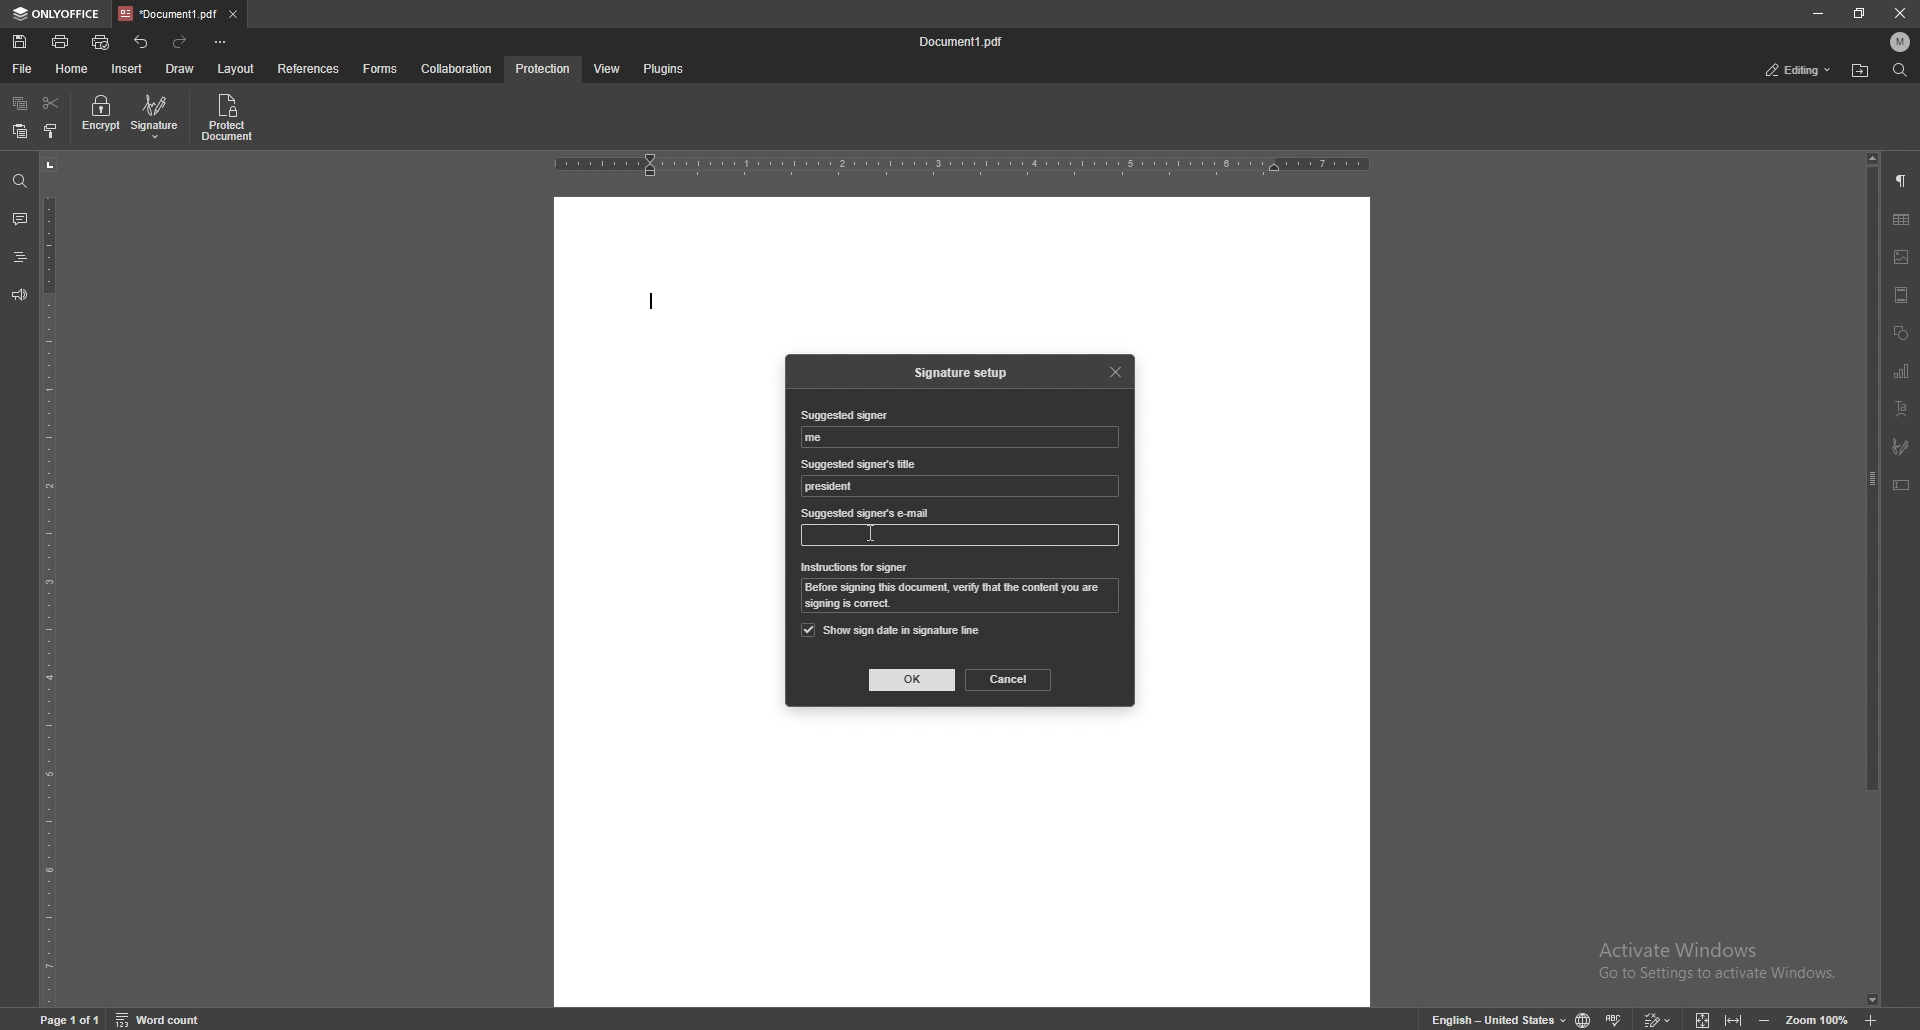 The image size is (1920, 1030). What do you see at coordinates (1901, 182) in the screenshot?
I see `paragraph` at bounding box center [1901, 182].